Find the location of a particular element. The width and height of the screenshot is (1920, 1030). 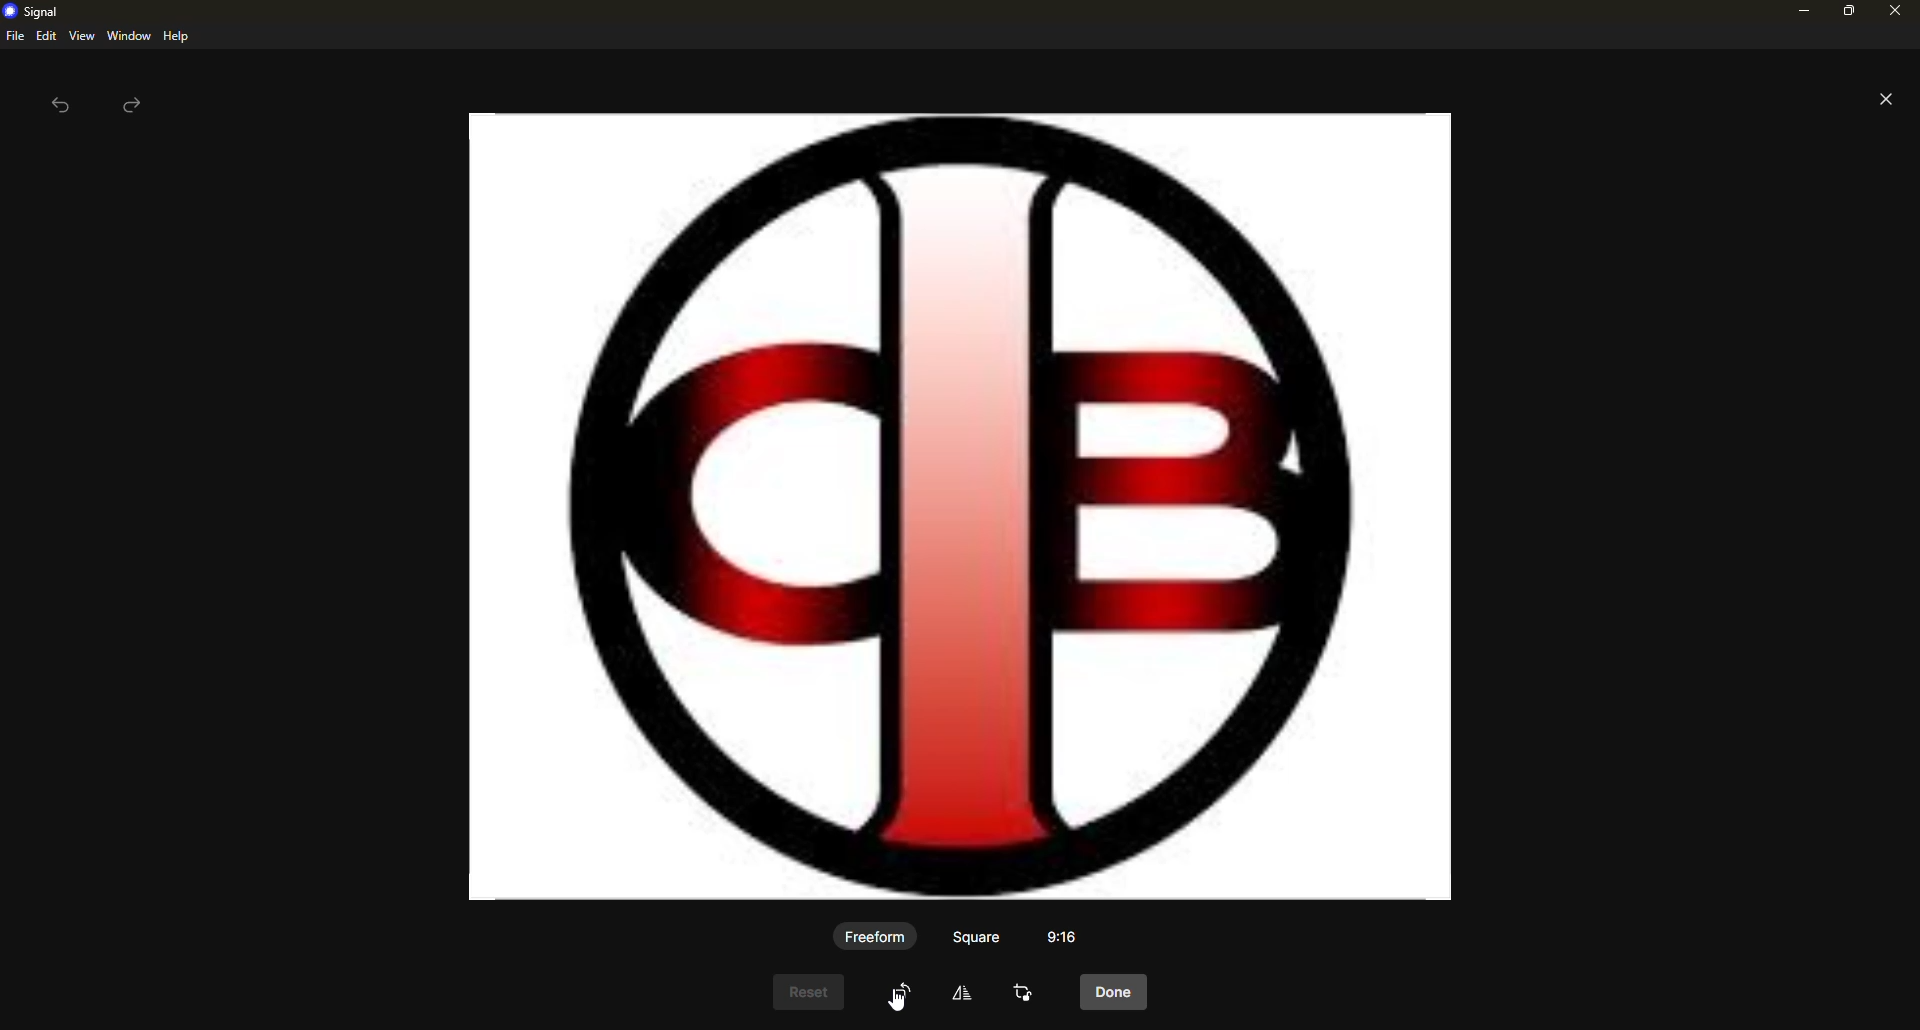

minimize is located at coordinates (1796, 10).